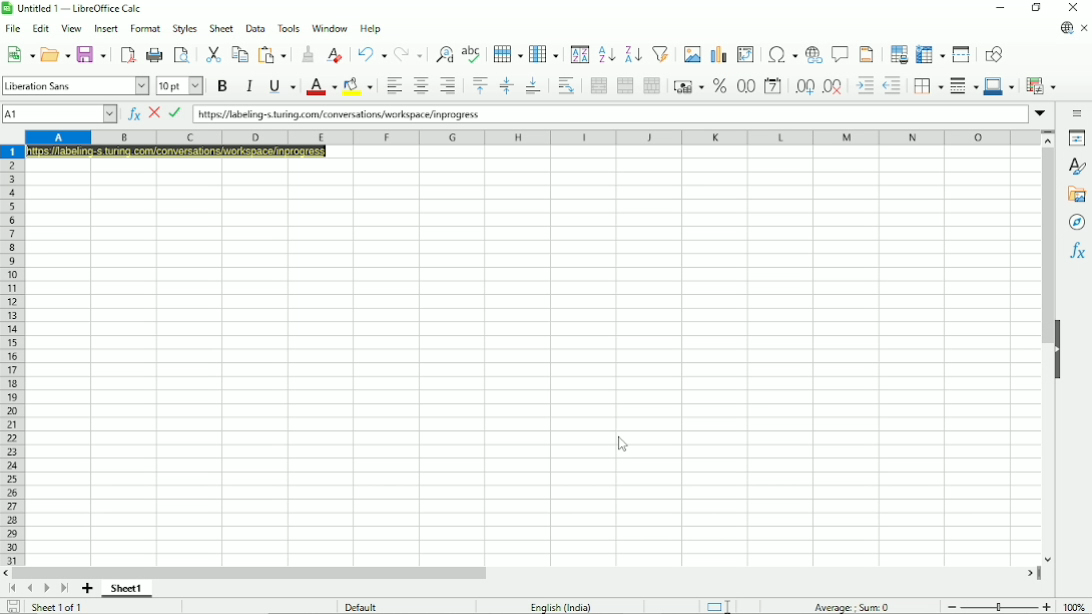 This screenshot has height=614, width=1092. What do you see at coordinates (392, 86) in the screenshot?
I see `Align left` at bounding box center [392, 86].